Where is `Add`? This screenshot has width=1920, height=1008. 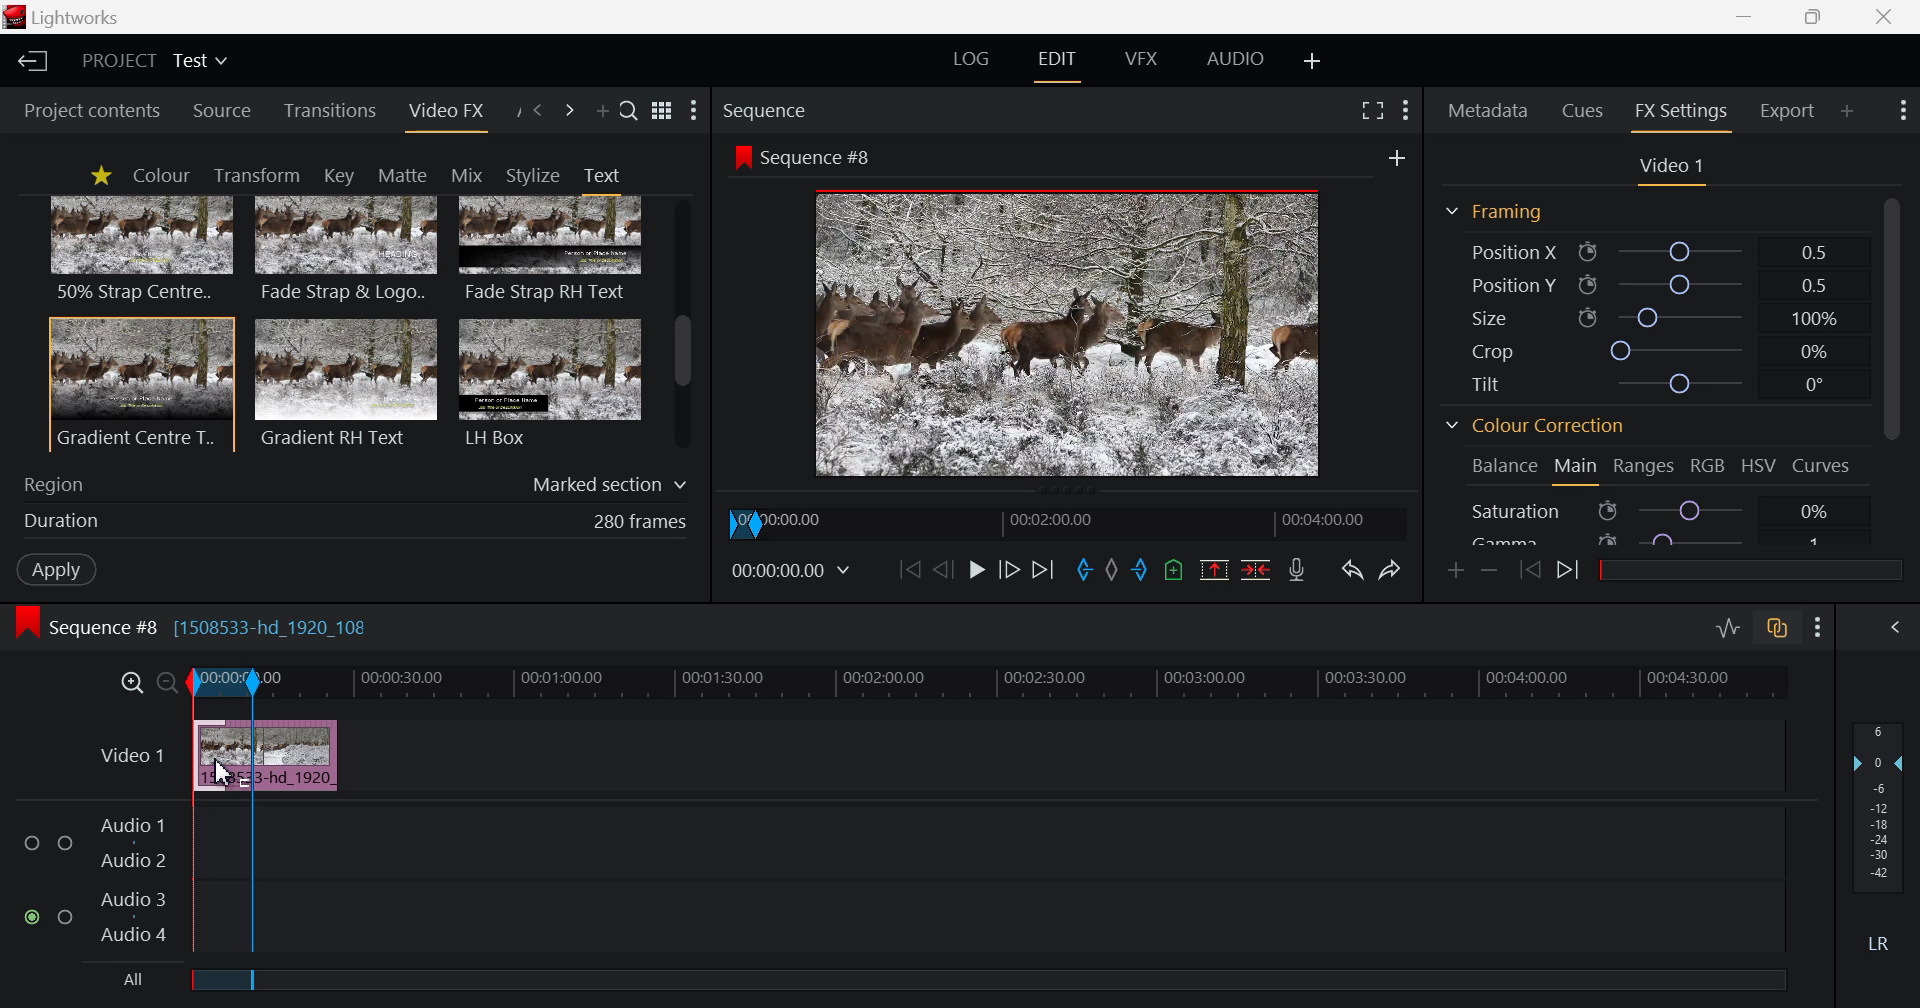 Add is located at coordinates (1390, 156).